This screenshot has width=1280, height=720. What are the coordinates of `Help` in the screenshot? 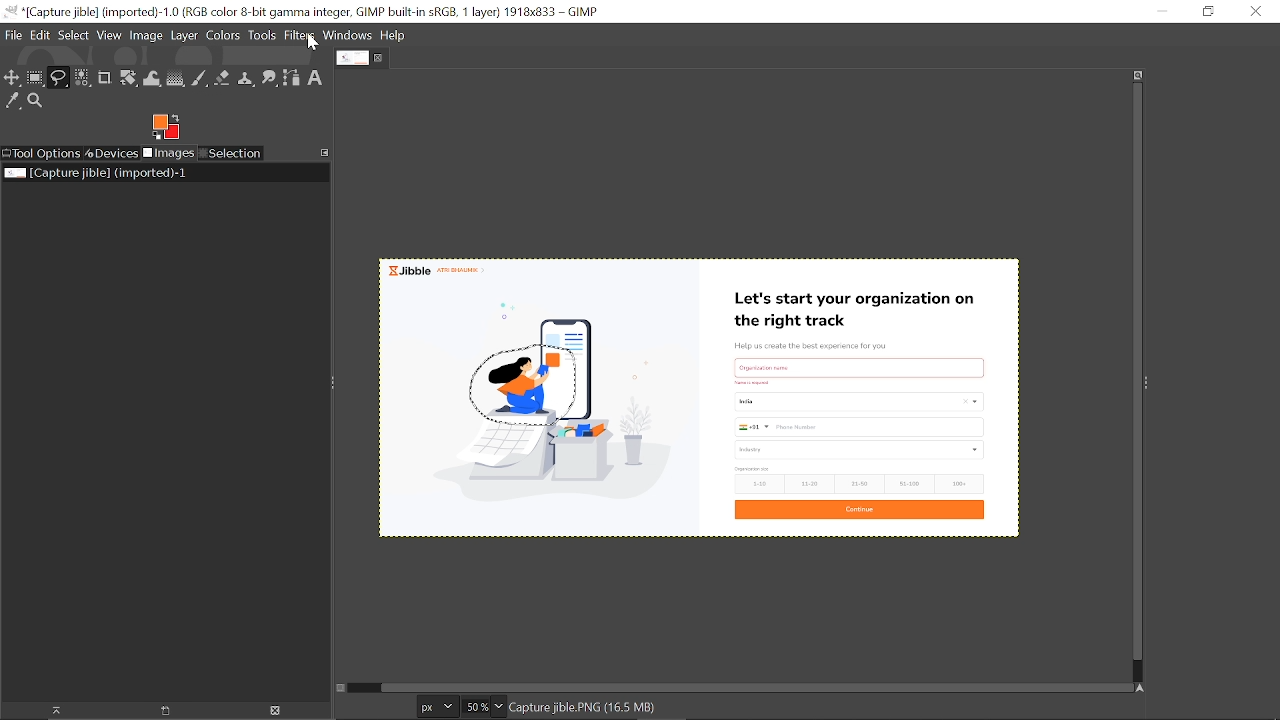 It's located at (394, 36).